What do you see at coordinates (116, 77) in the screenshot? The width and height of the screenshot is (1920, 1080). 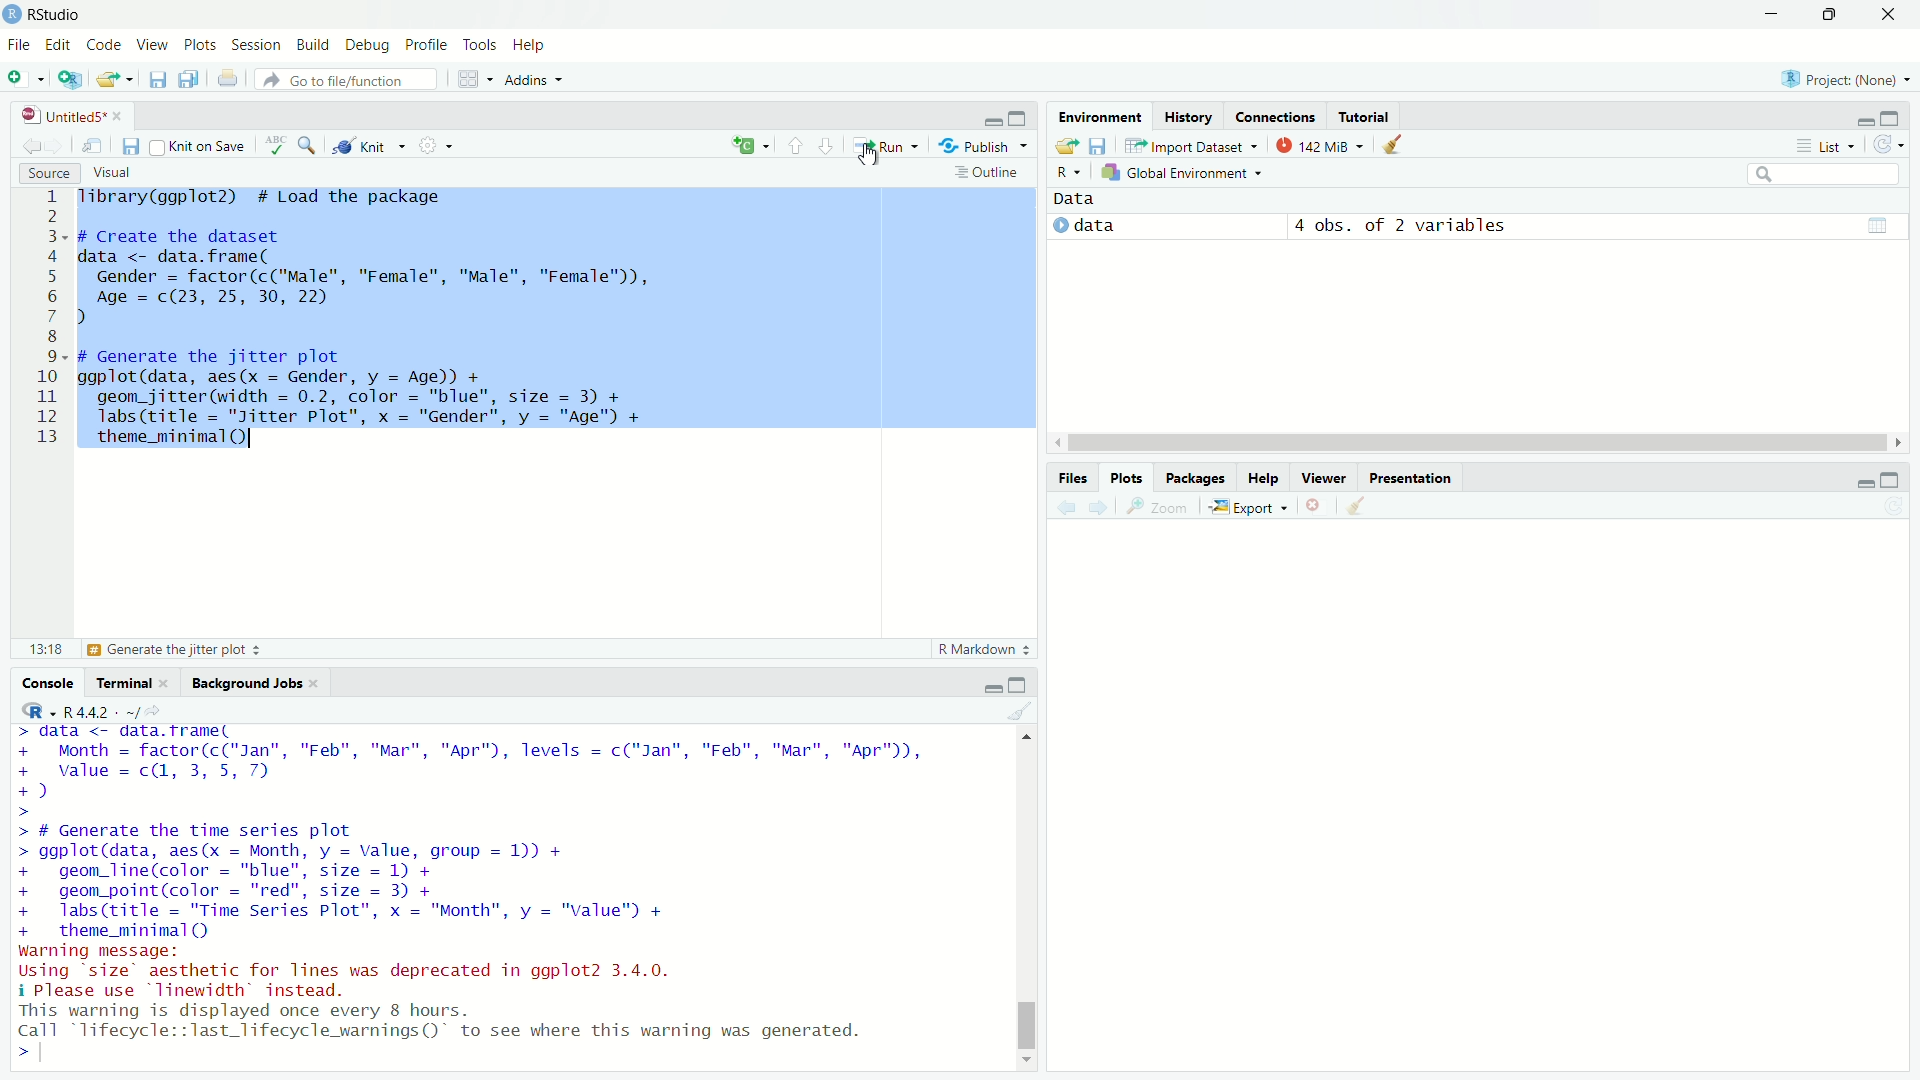 I see `open an existing file` at bounding box center [116, 77].